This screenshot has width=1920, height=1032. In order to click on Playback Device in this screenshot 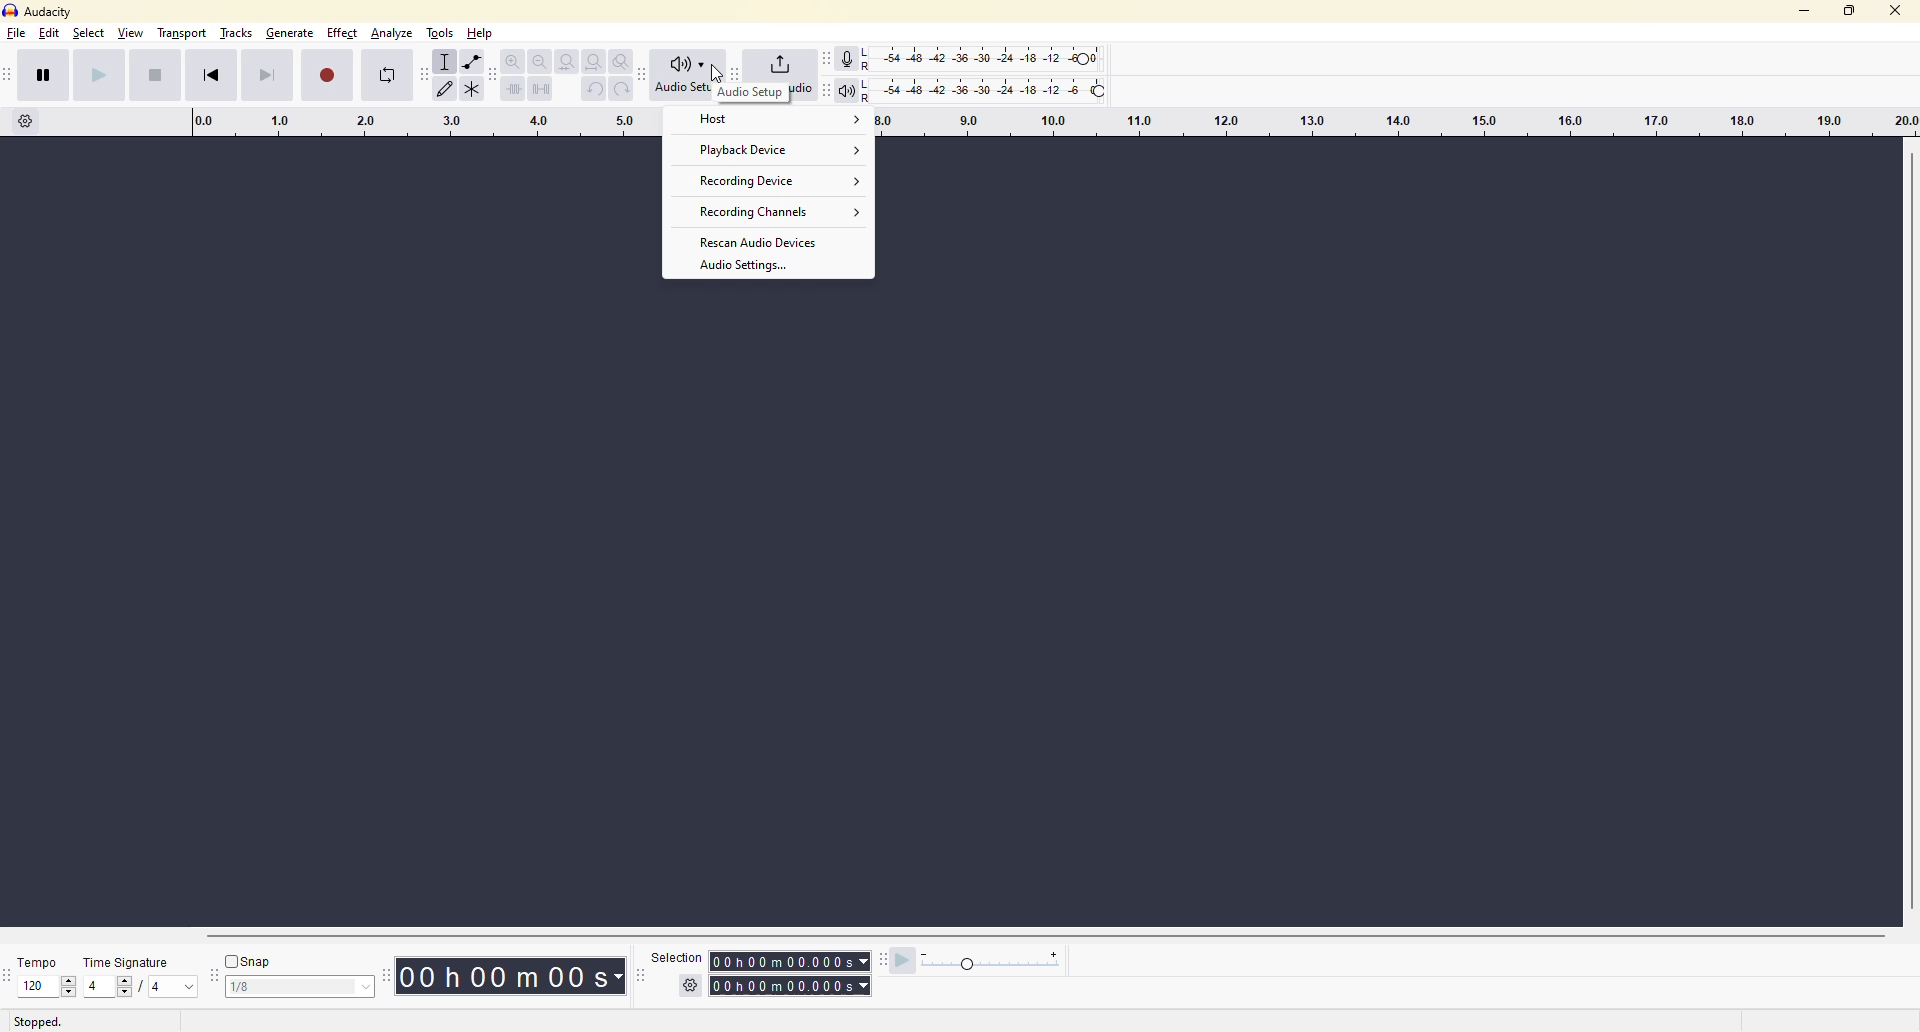, I will do `click(780, 150)`.